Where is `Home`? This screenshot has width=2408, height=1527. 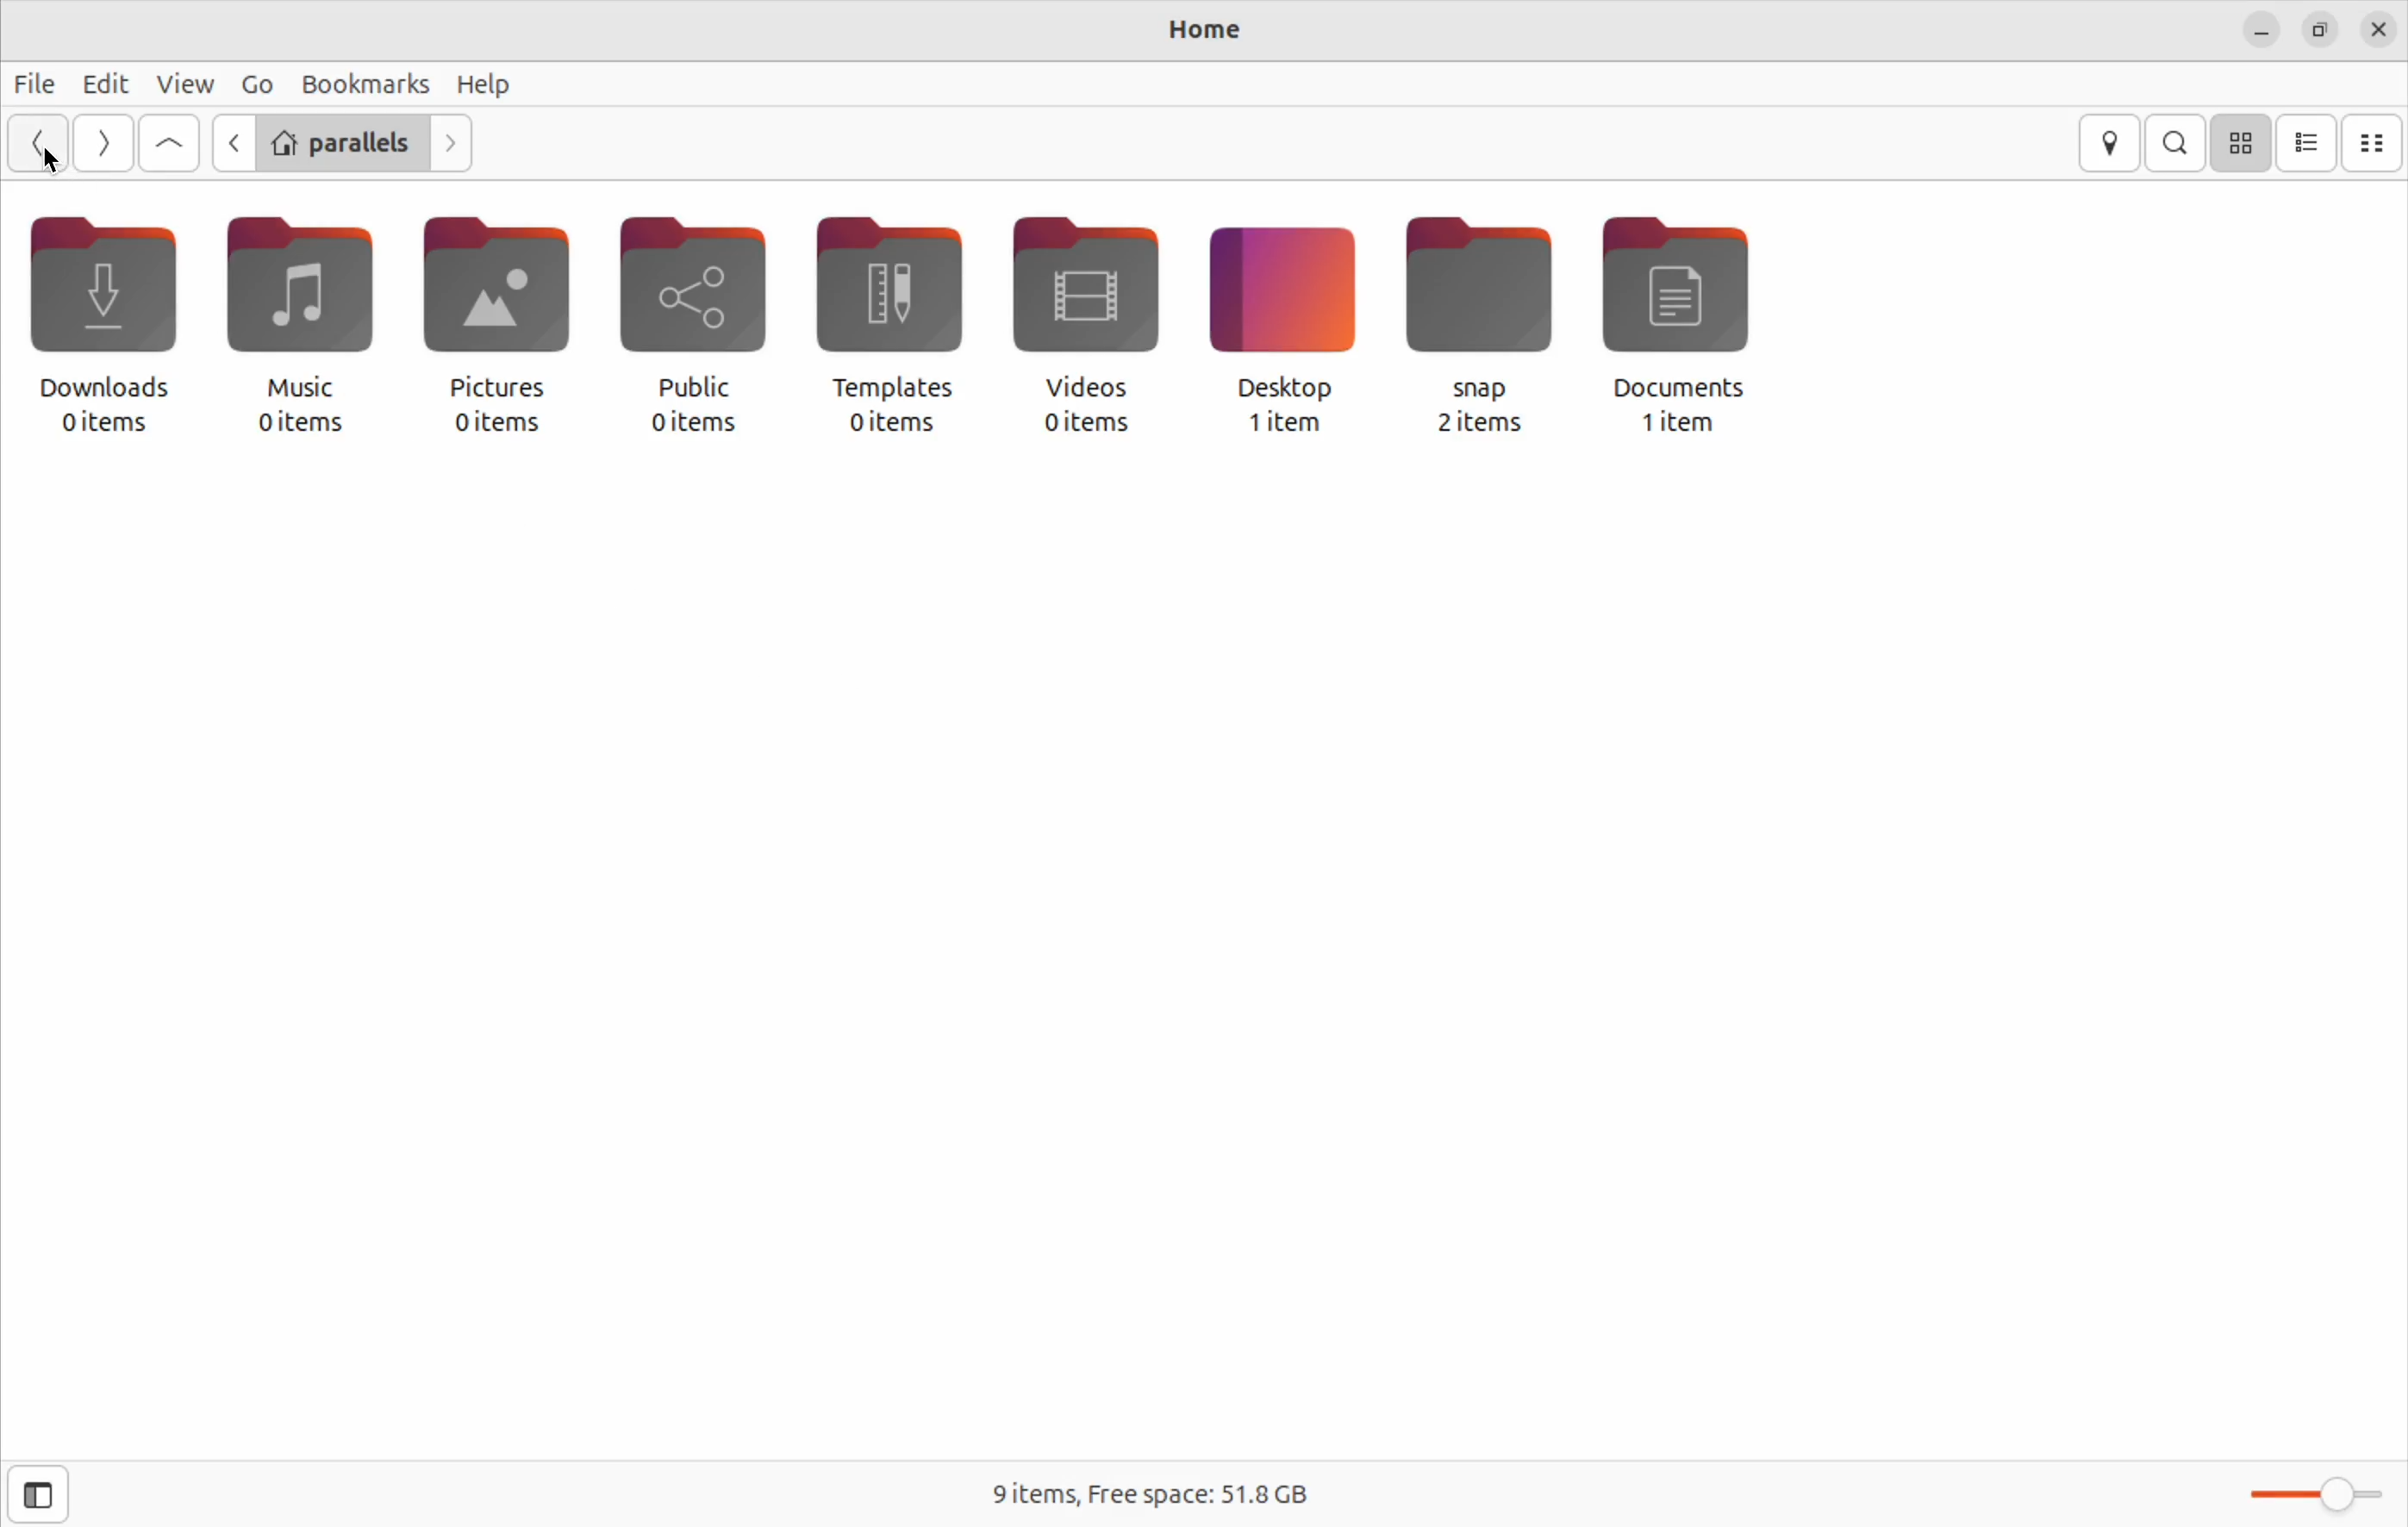 Home is located at coordinates (1200, 29).